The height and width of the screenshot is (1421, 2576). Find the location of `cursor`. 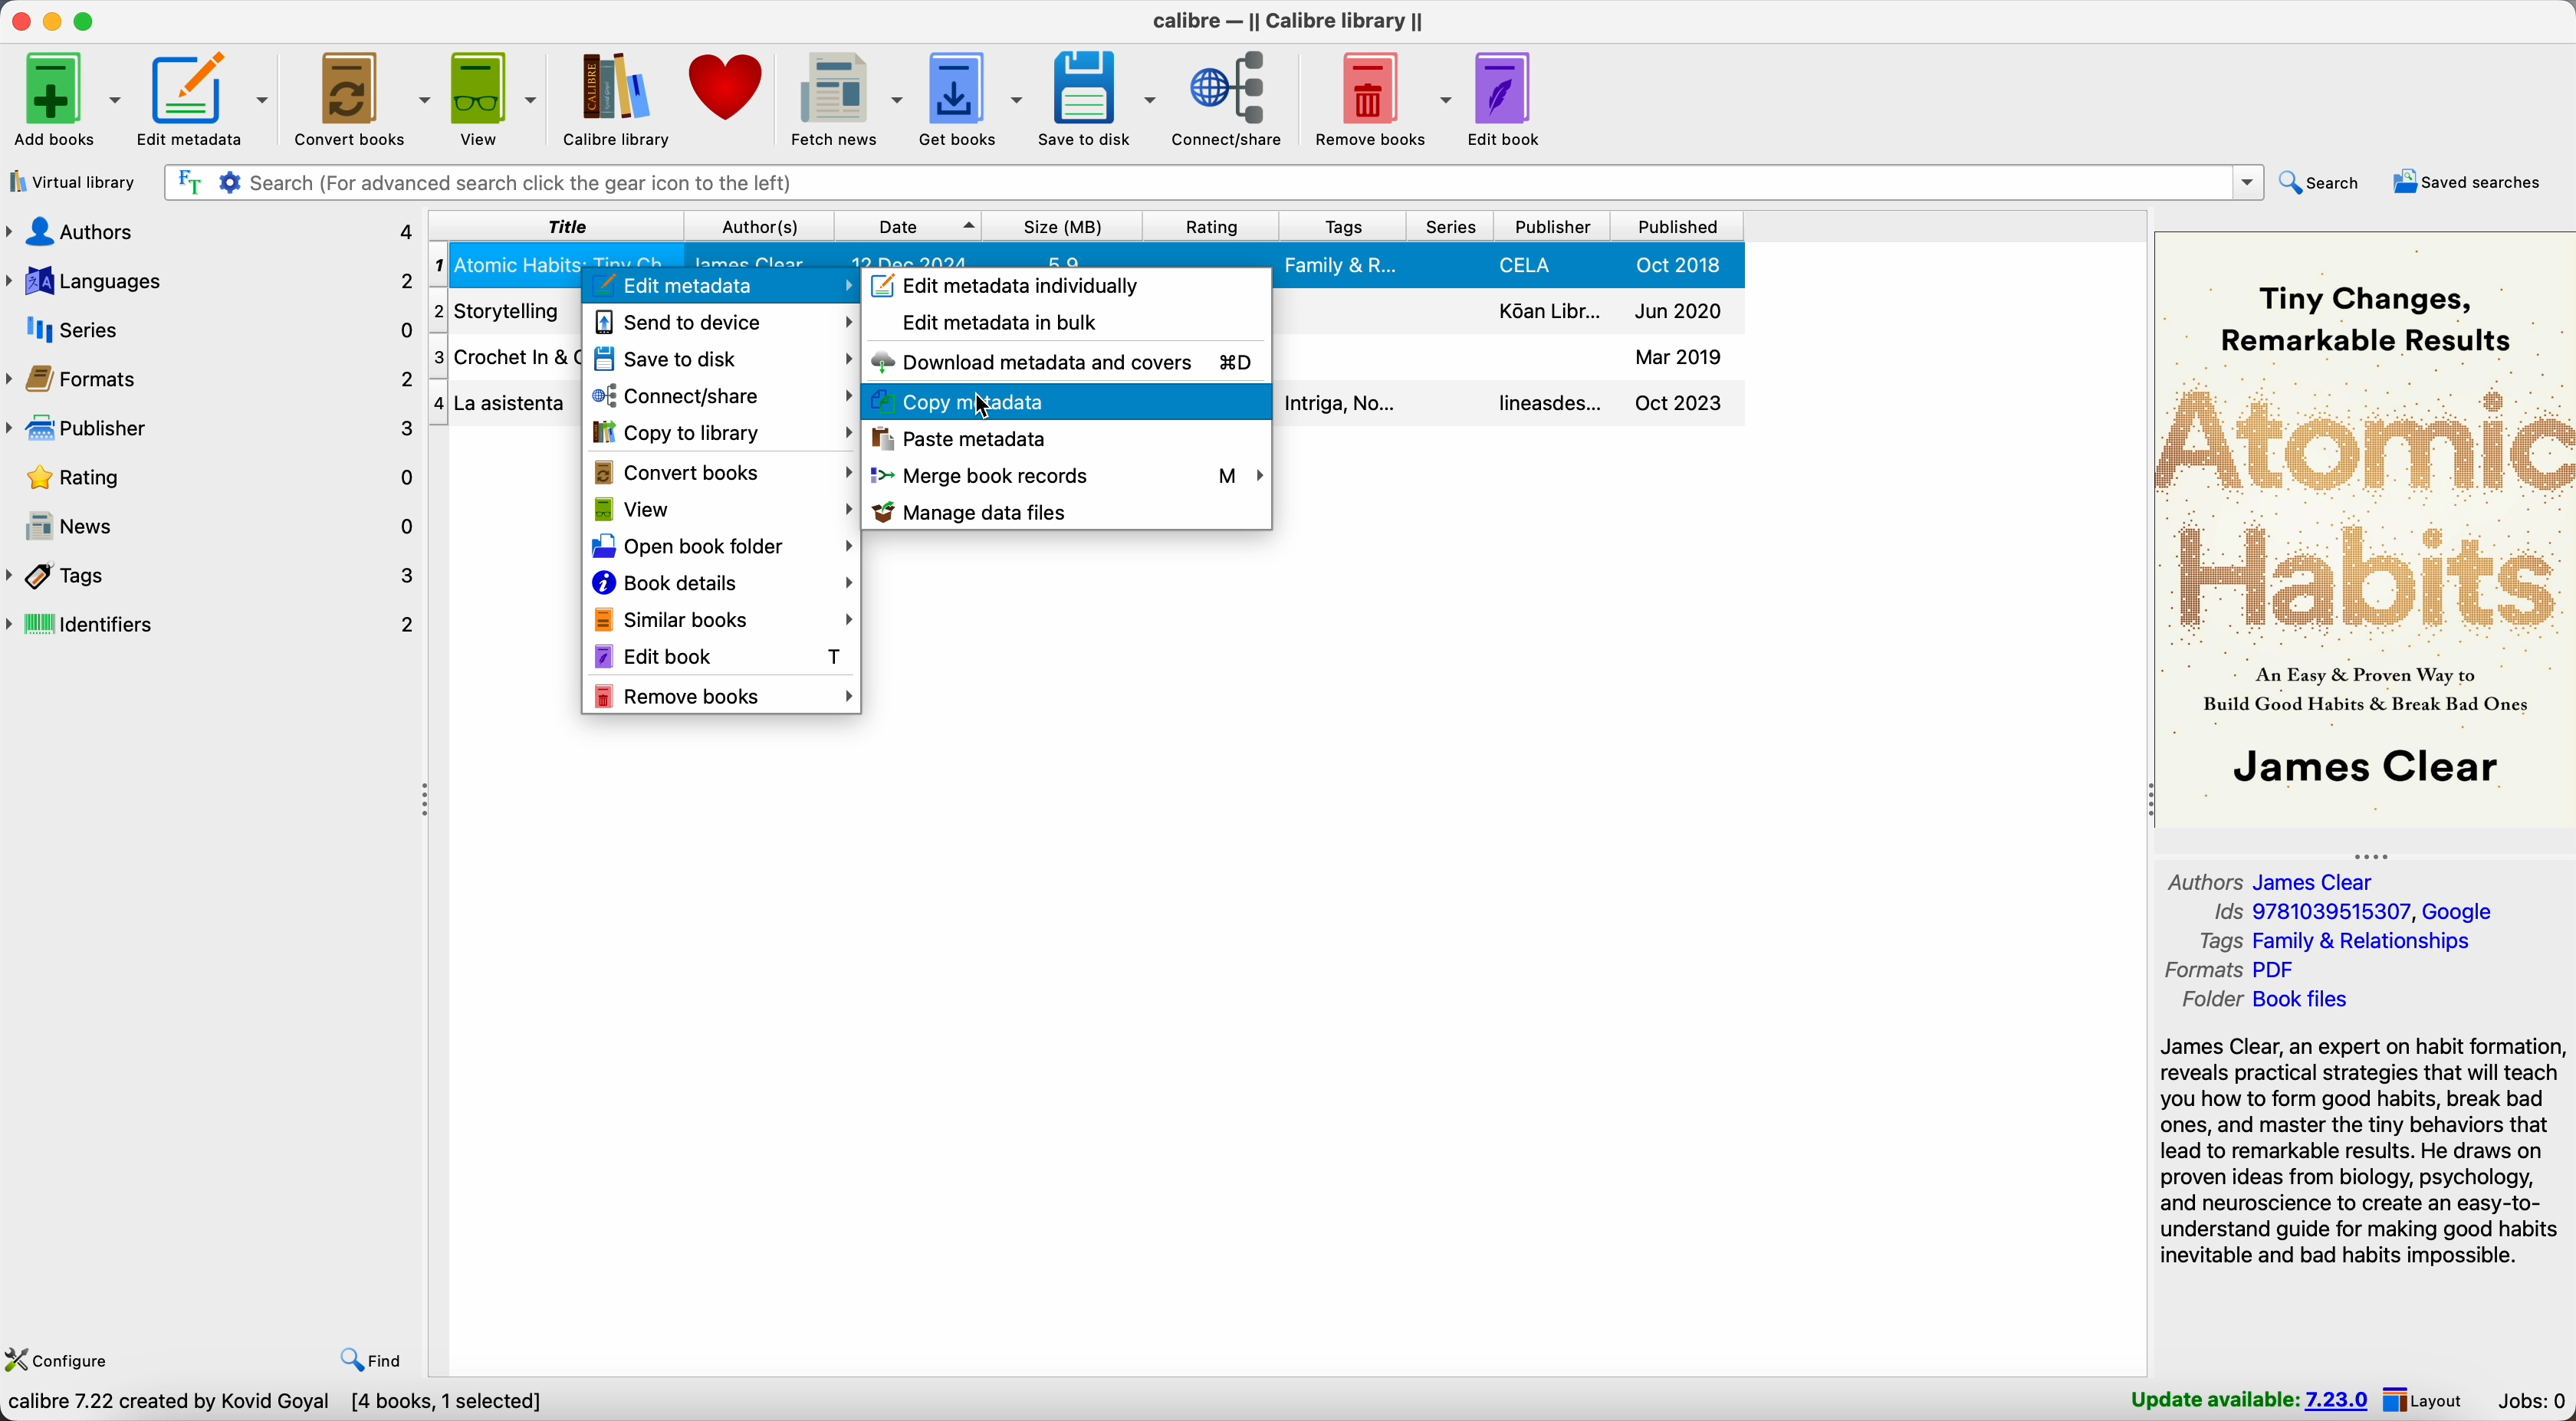

cursor is located at coordinates (998, 401).